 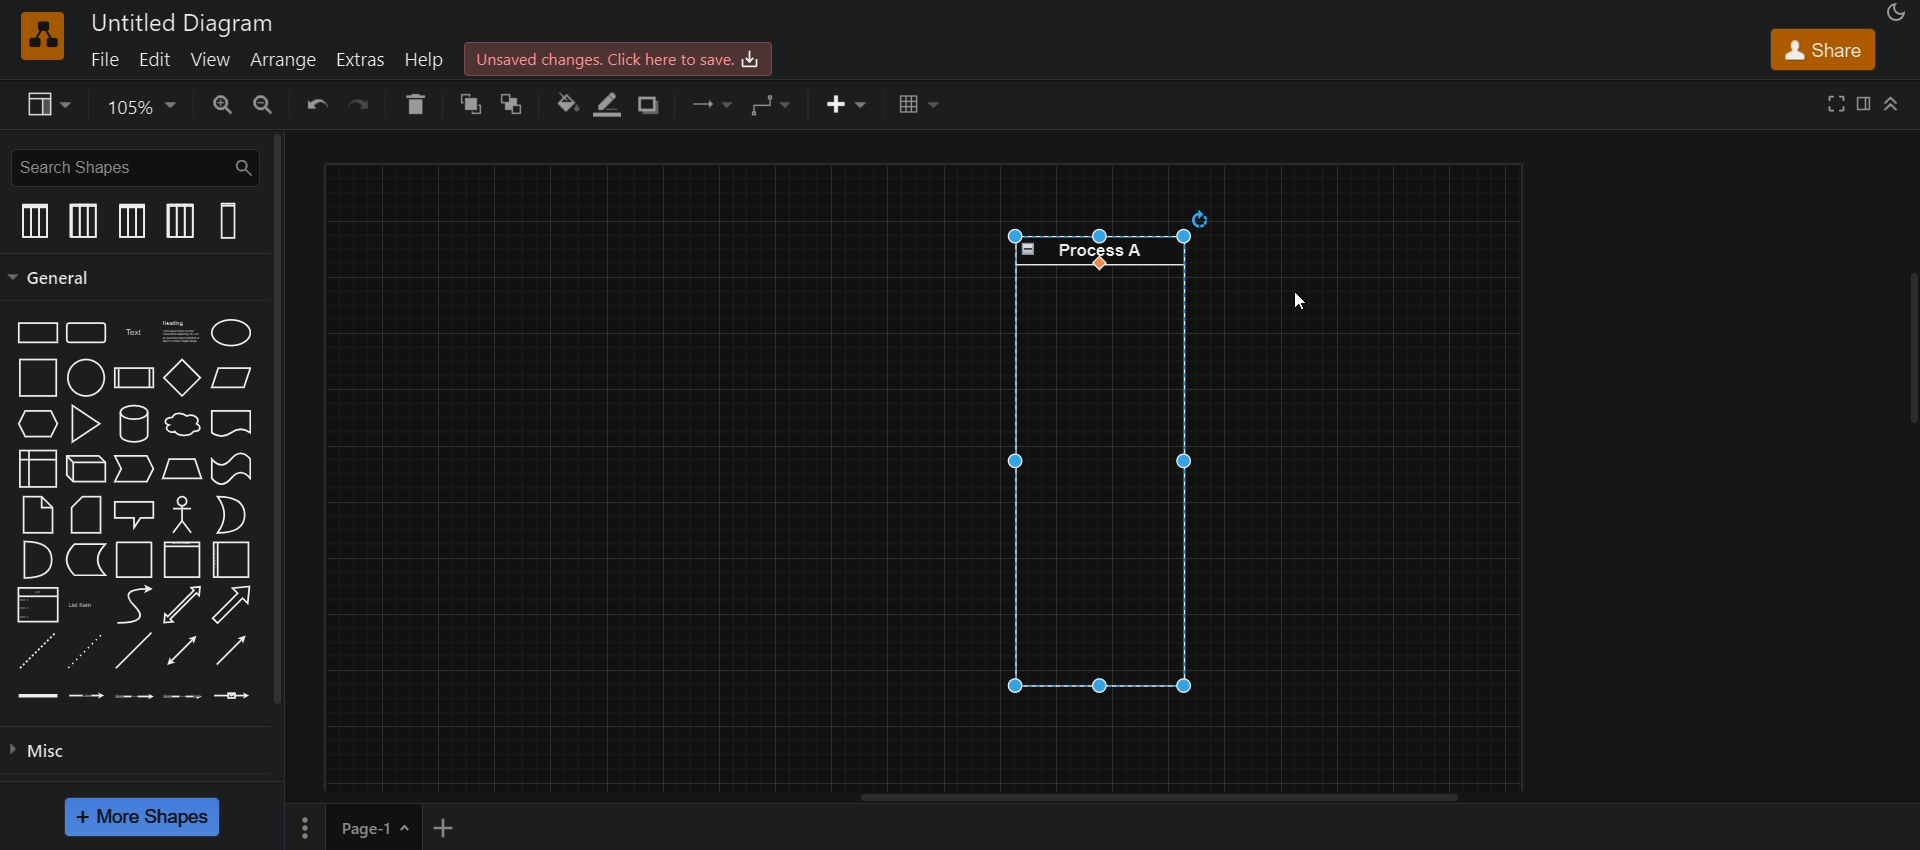 I want to click on ellipse, so click(x=235, y=331).